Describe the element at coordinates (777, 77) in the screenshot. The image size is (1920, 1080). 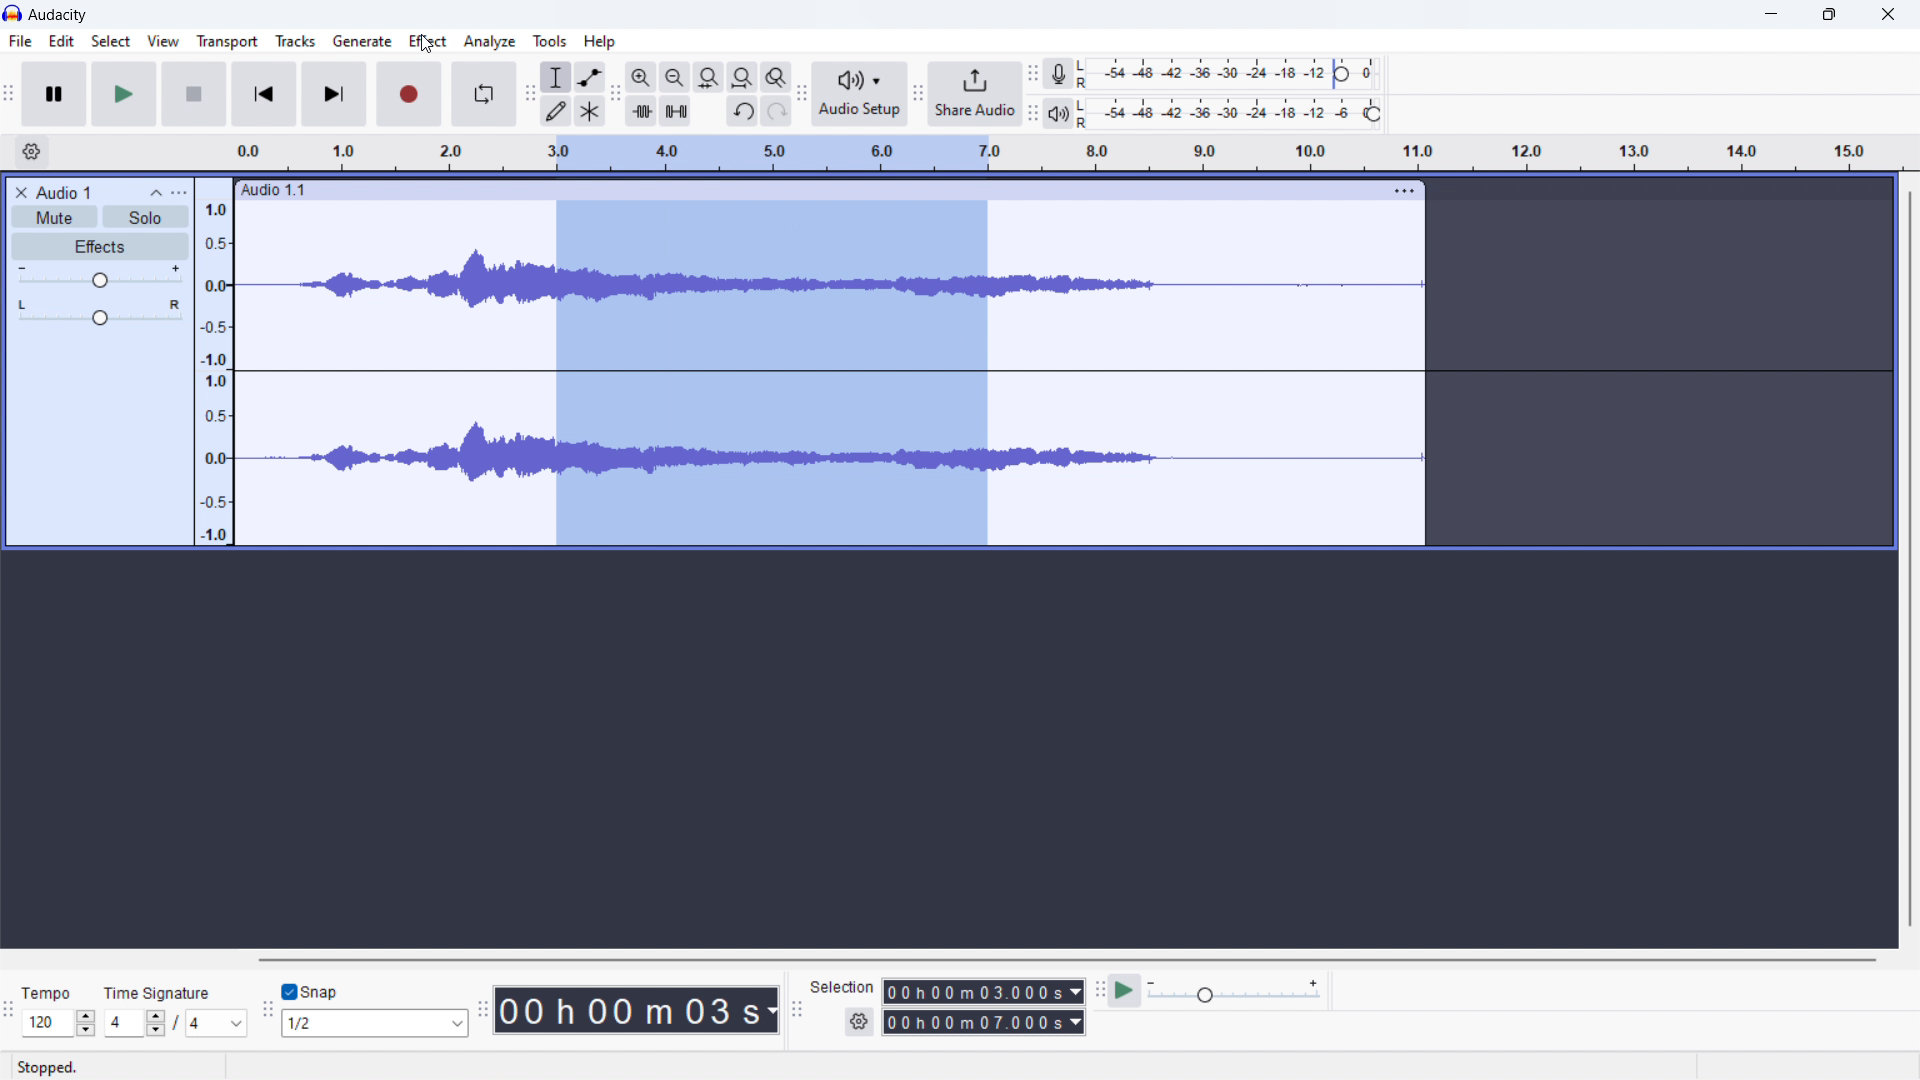
I see `zoom toggle` at that location.